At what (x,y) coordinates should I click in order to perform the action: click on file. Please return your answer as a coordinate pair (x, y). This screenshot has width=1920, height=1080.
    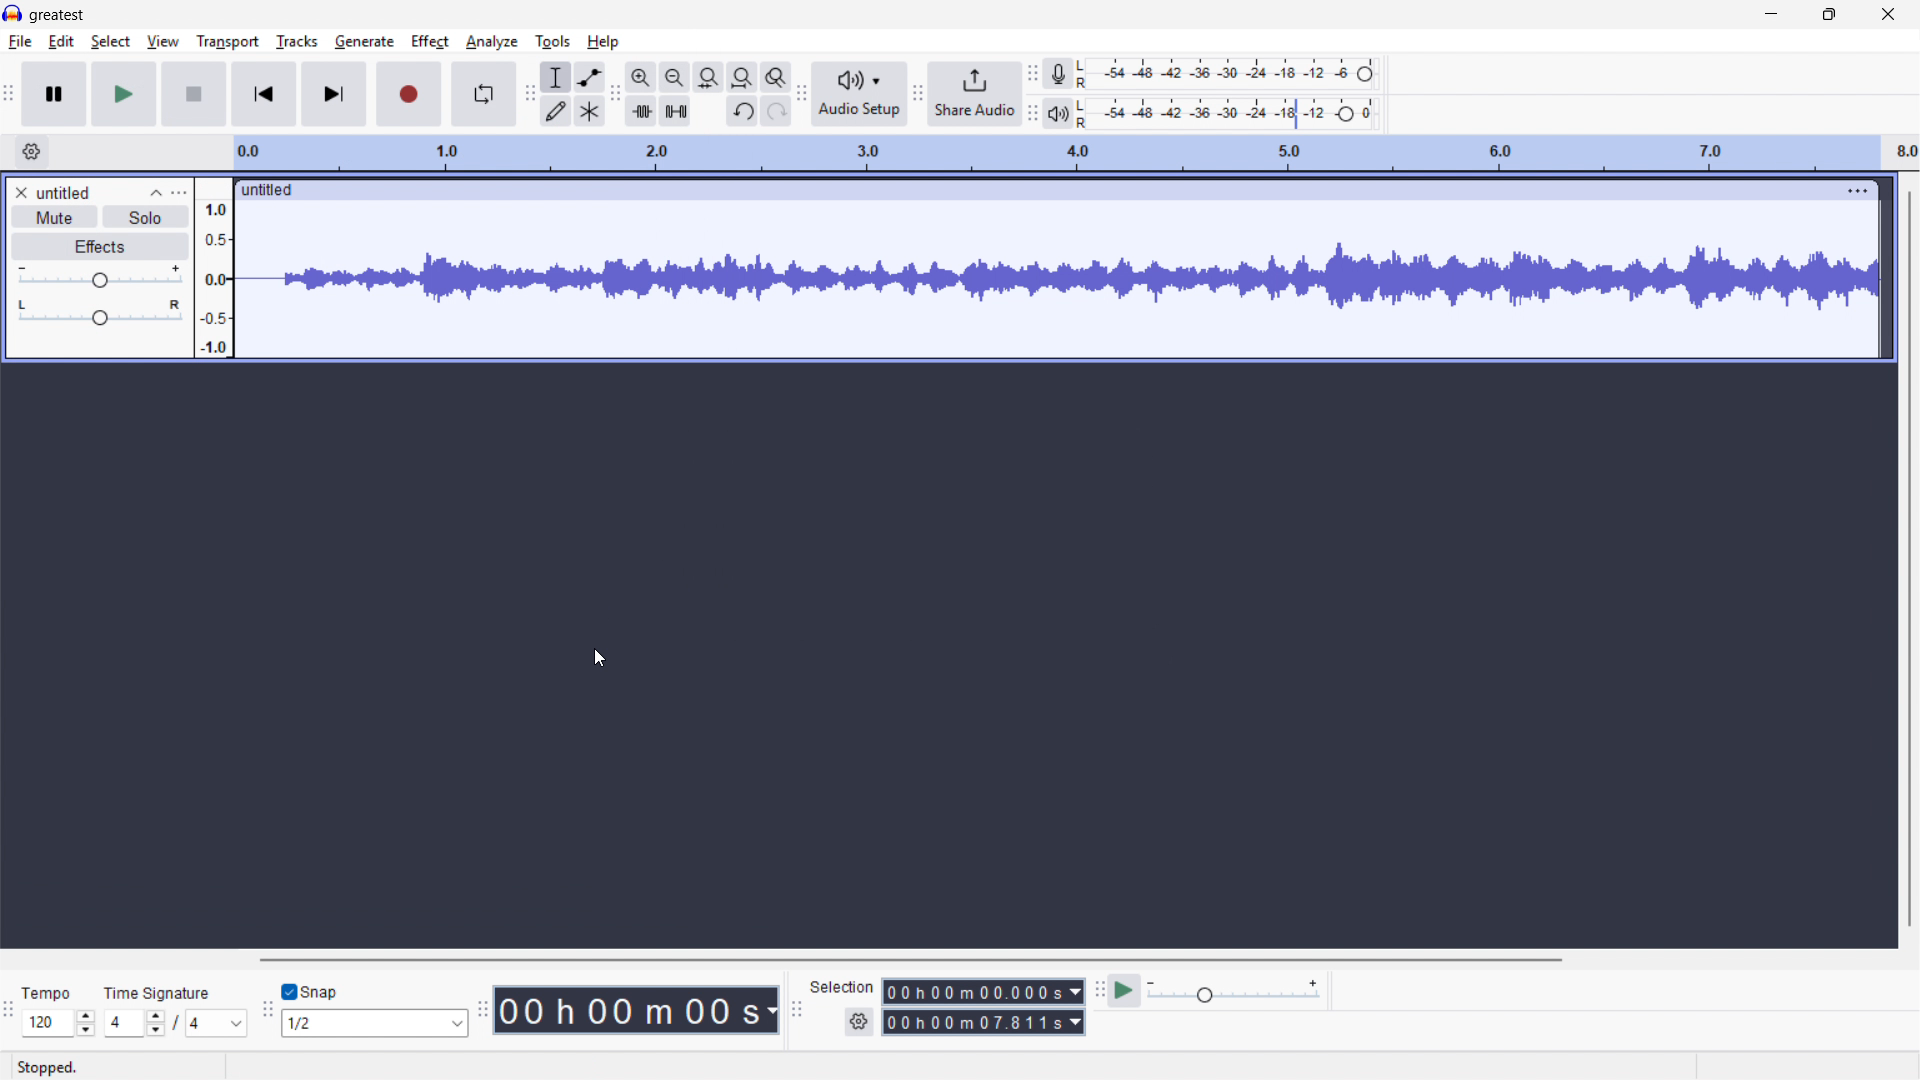
    Looking at the image, I should click on (20, 42).